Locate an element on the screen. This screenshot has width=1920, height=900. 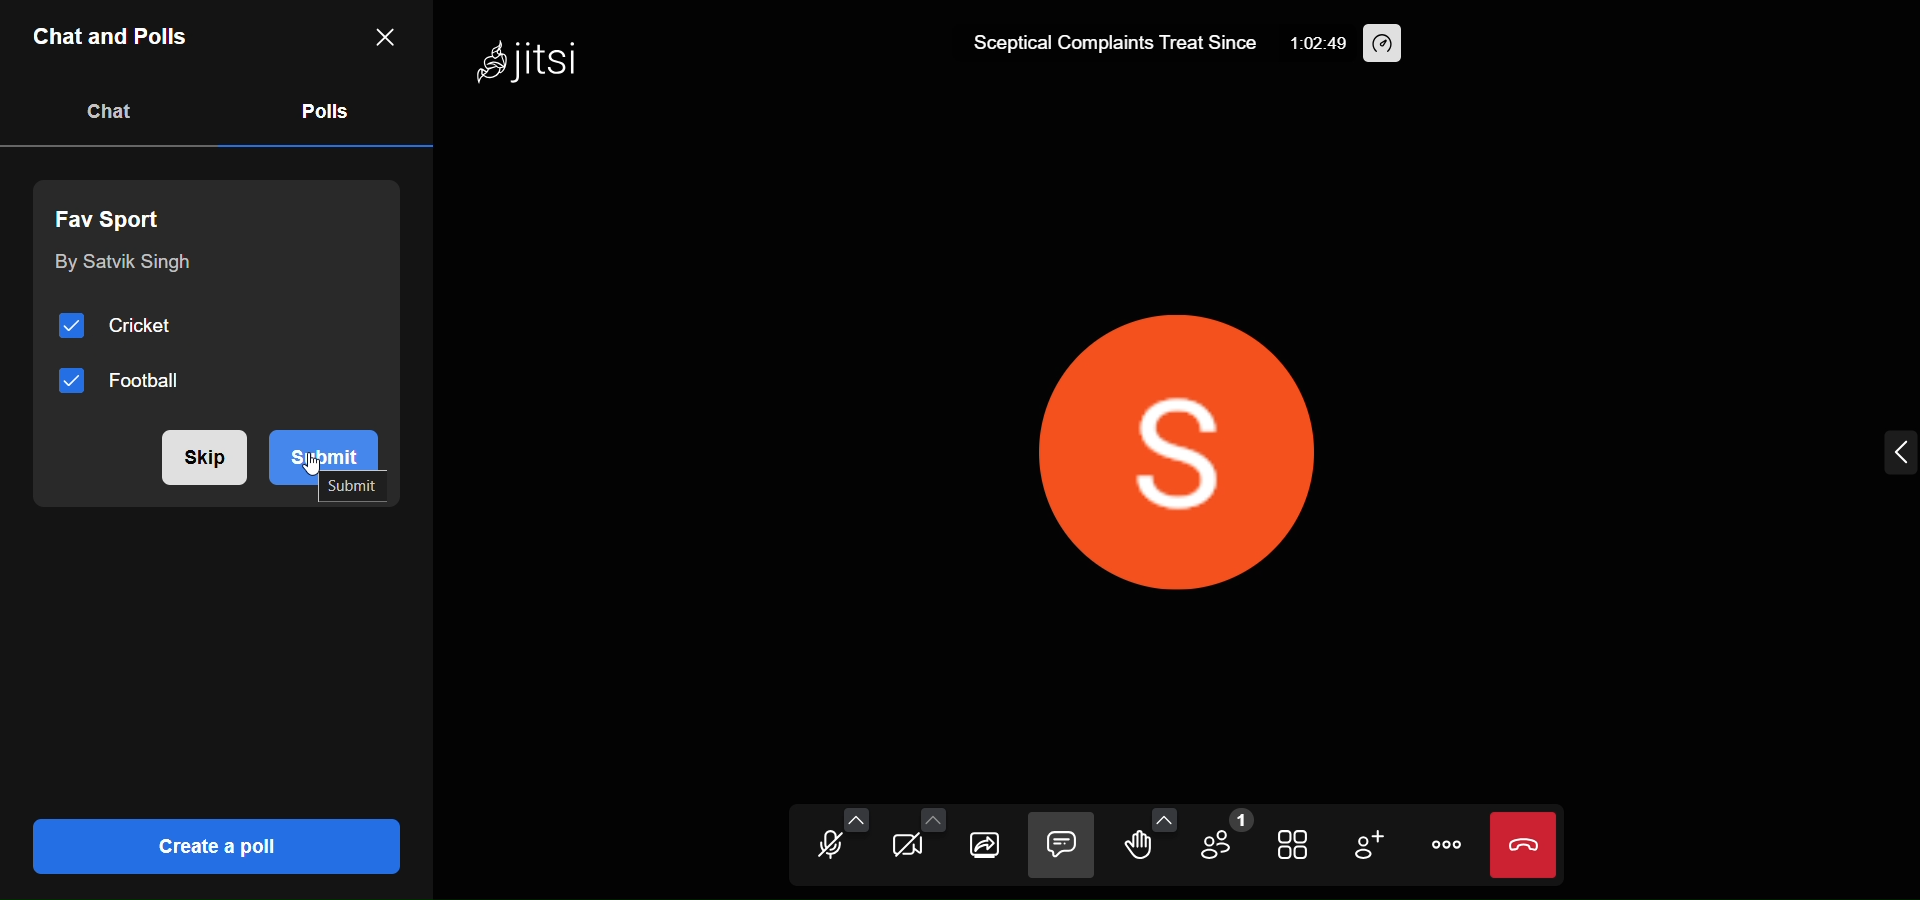
leave call is located at coordinates (1523, 845).